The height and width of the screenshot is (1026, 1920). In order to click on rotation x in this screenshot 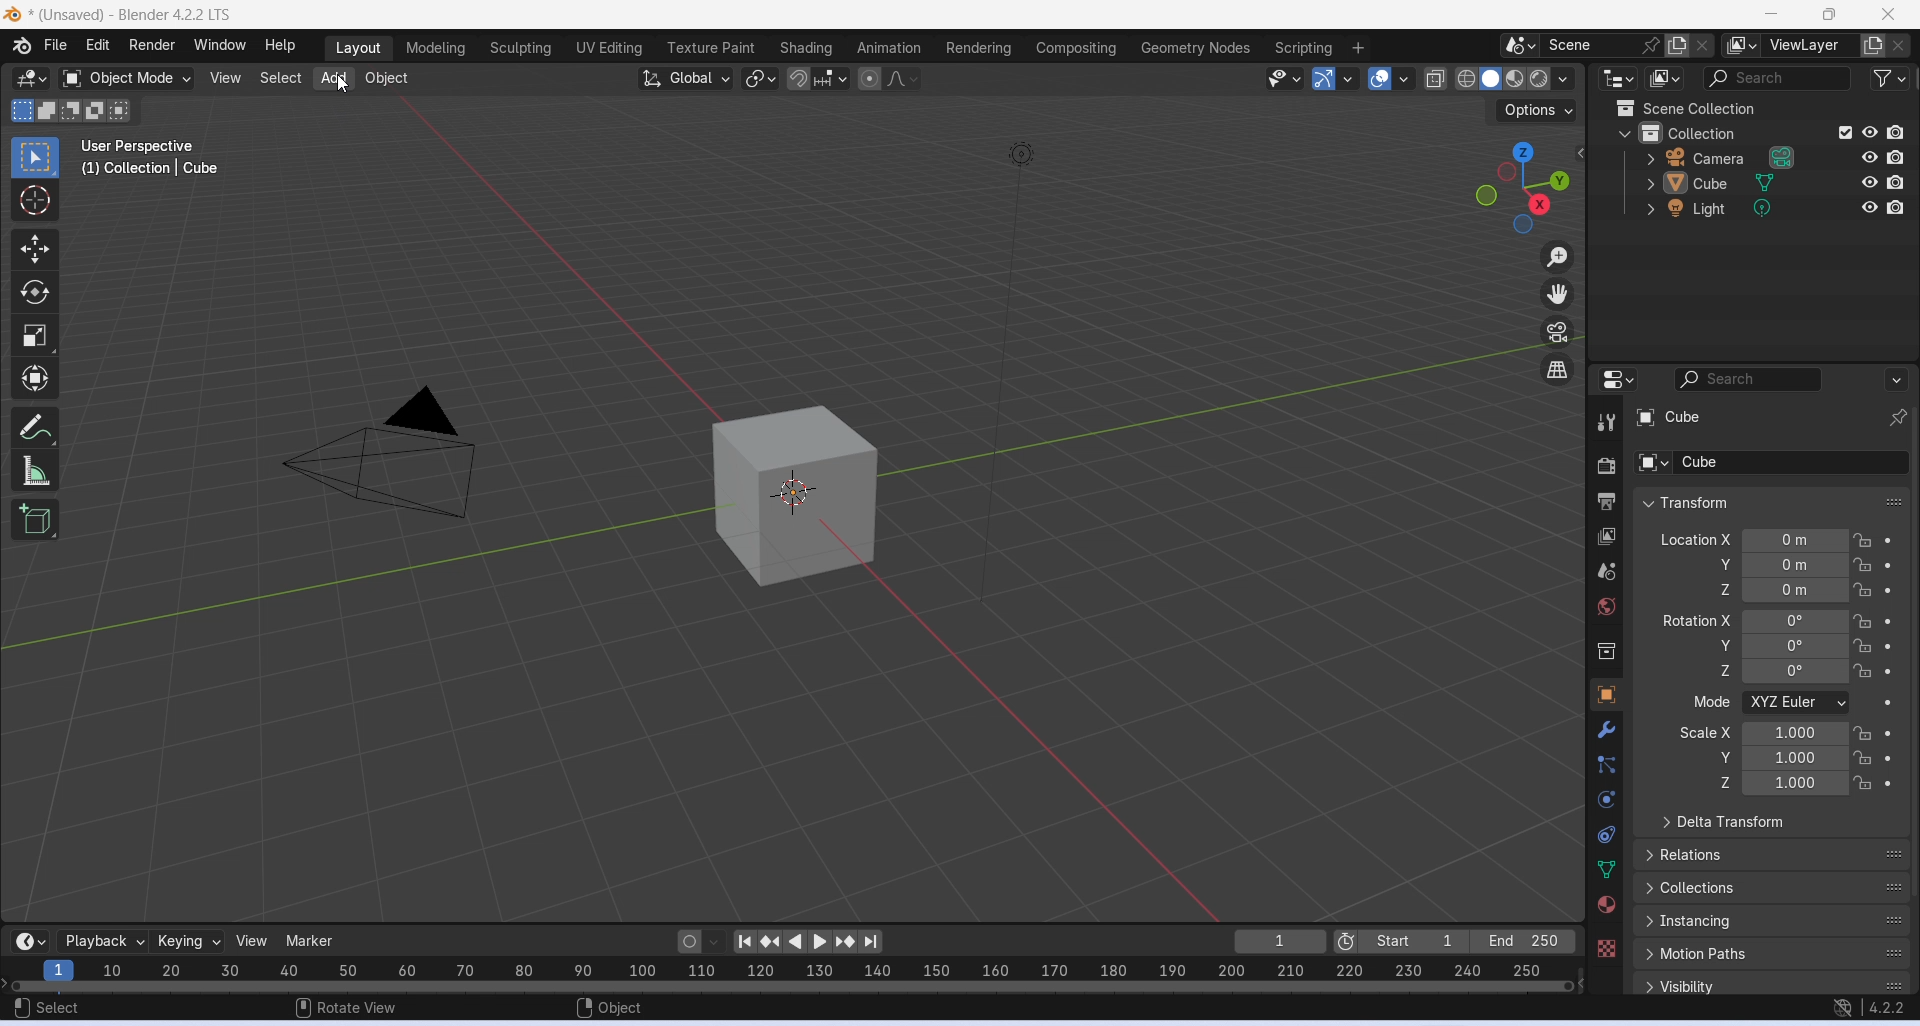, I will do `click(1697, 620)`.